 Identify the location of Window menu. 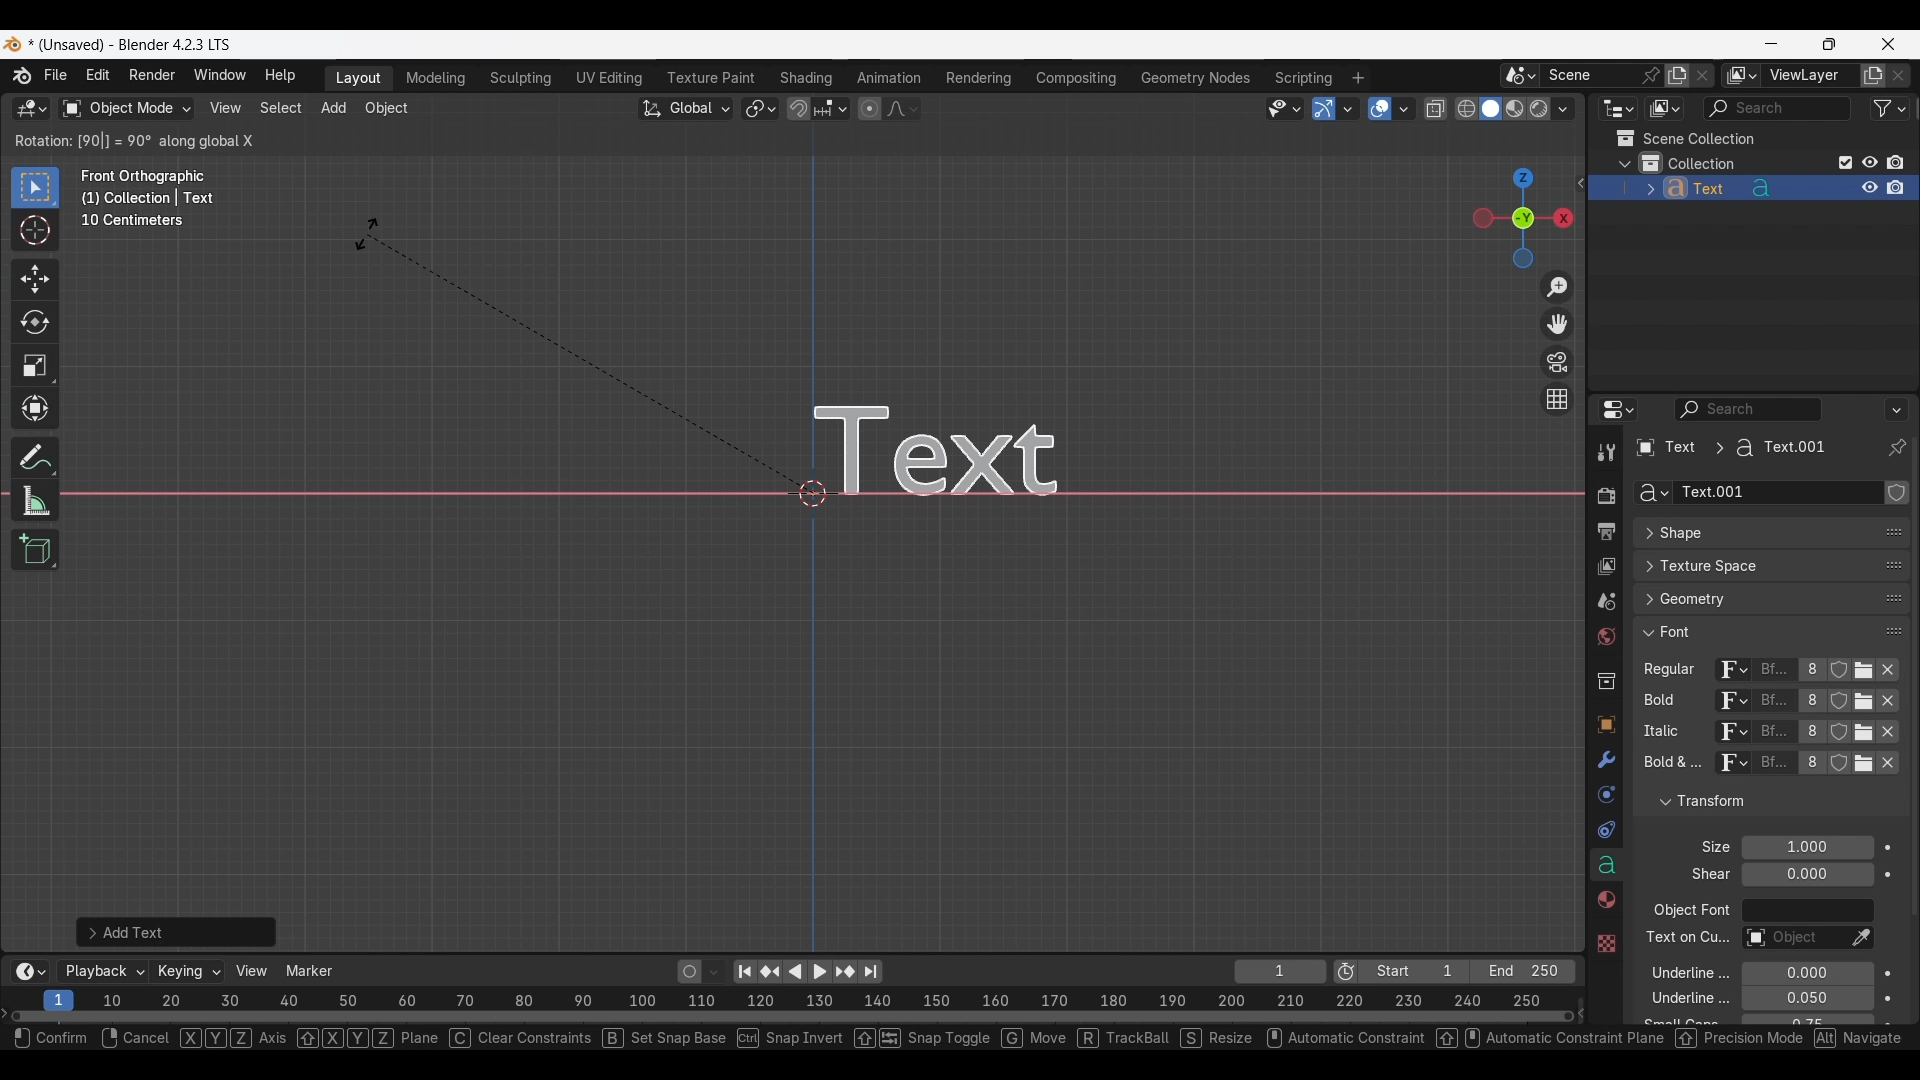
(220, 76).